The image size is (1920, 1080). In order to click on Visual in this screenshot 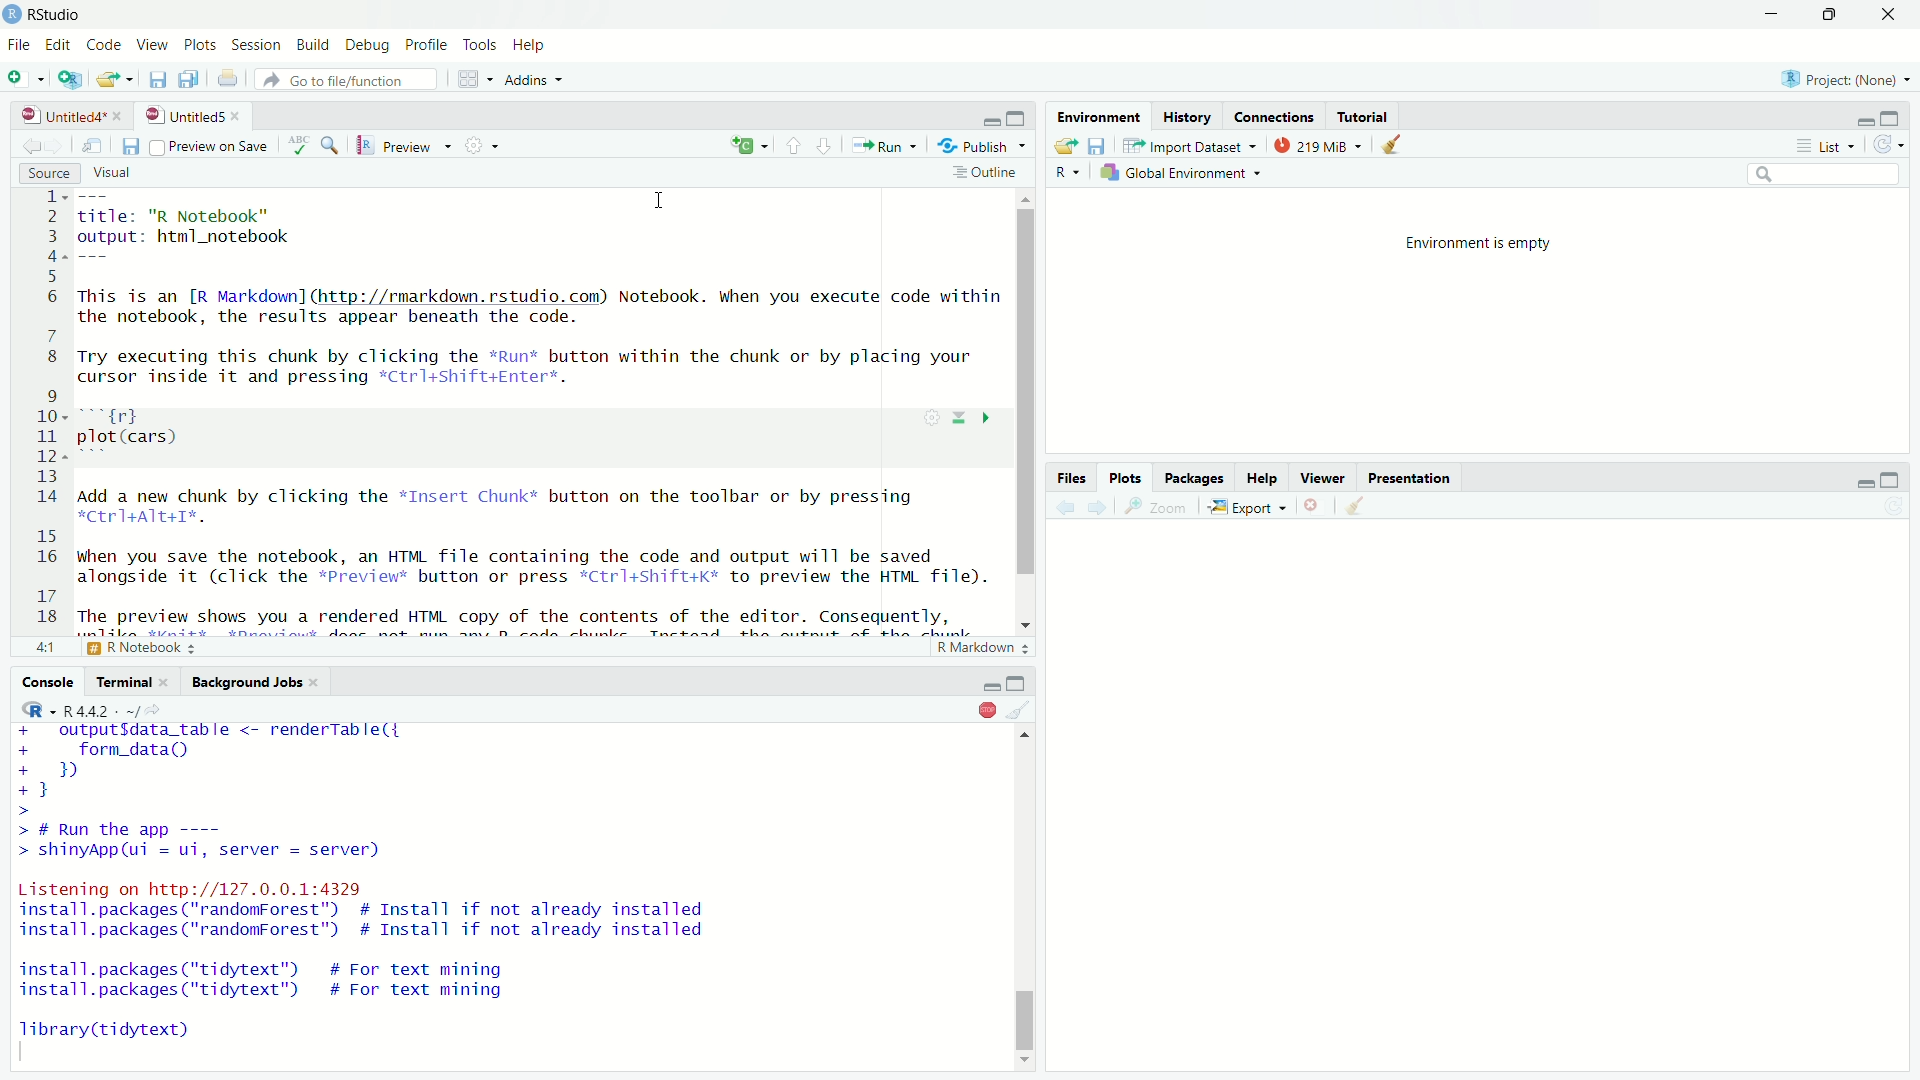, I will do `click(114, 174)`.